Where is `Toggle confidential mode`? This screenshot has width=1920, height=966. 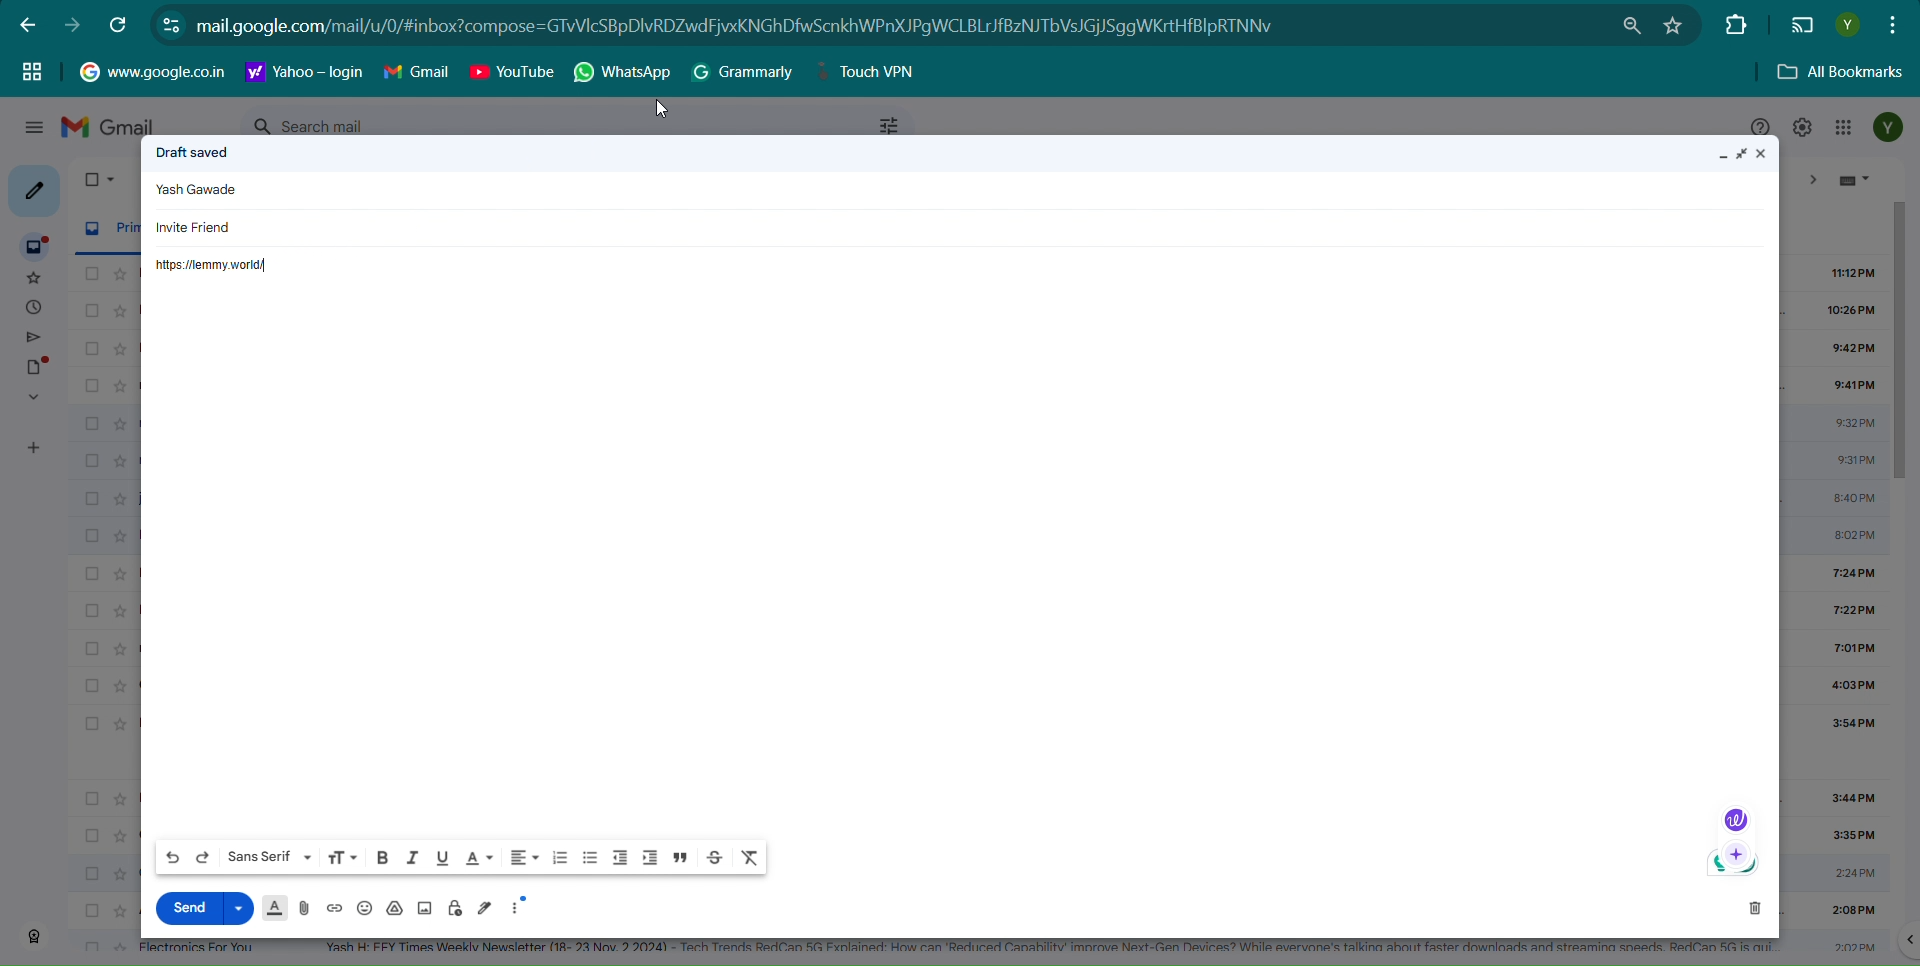
Toggle confidential mode is located at coordinates (456, 908).